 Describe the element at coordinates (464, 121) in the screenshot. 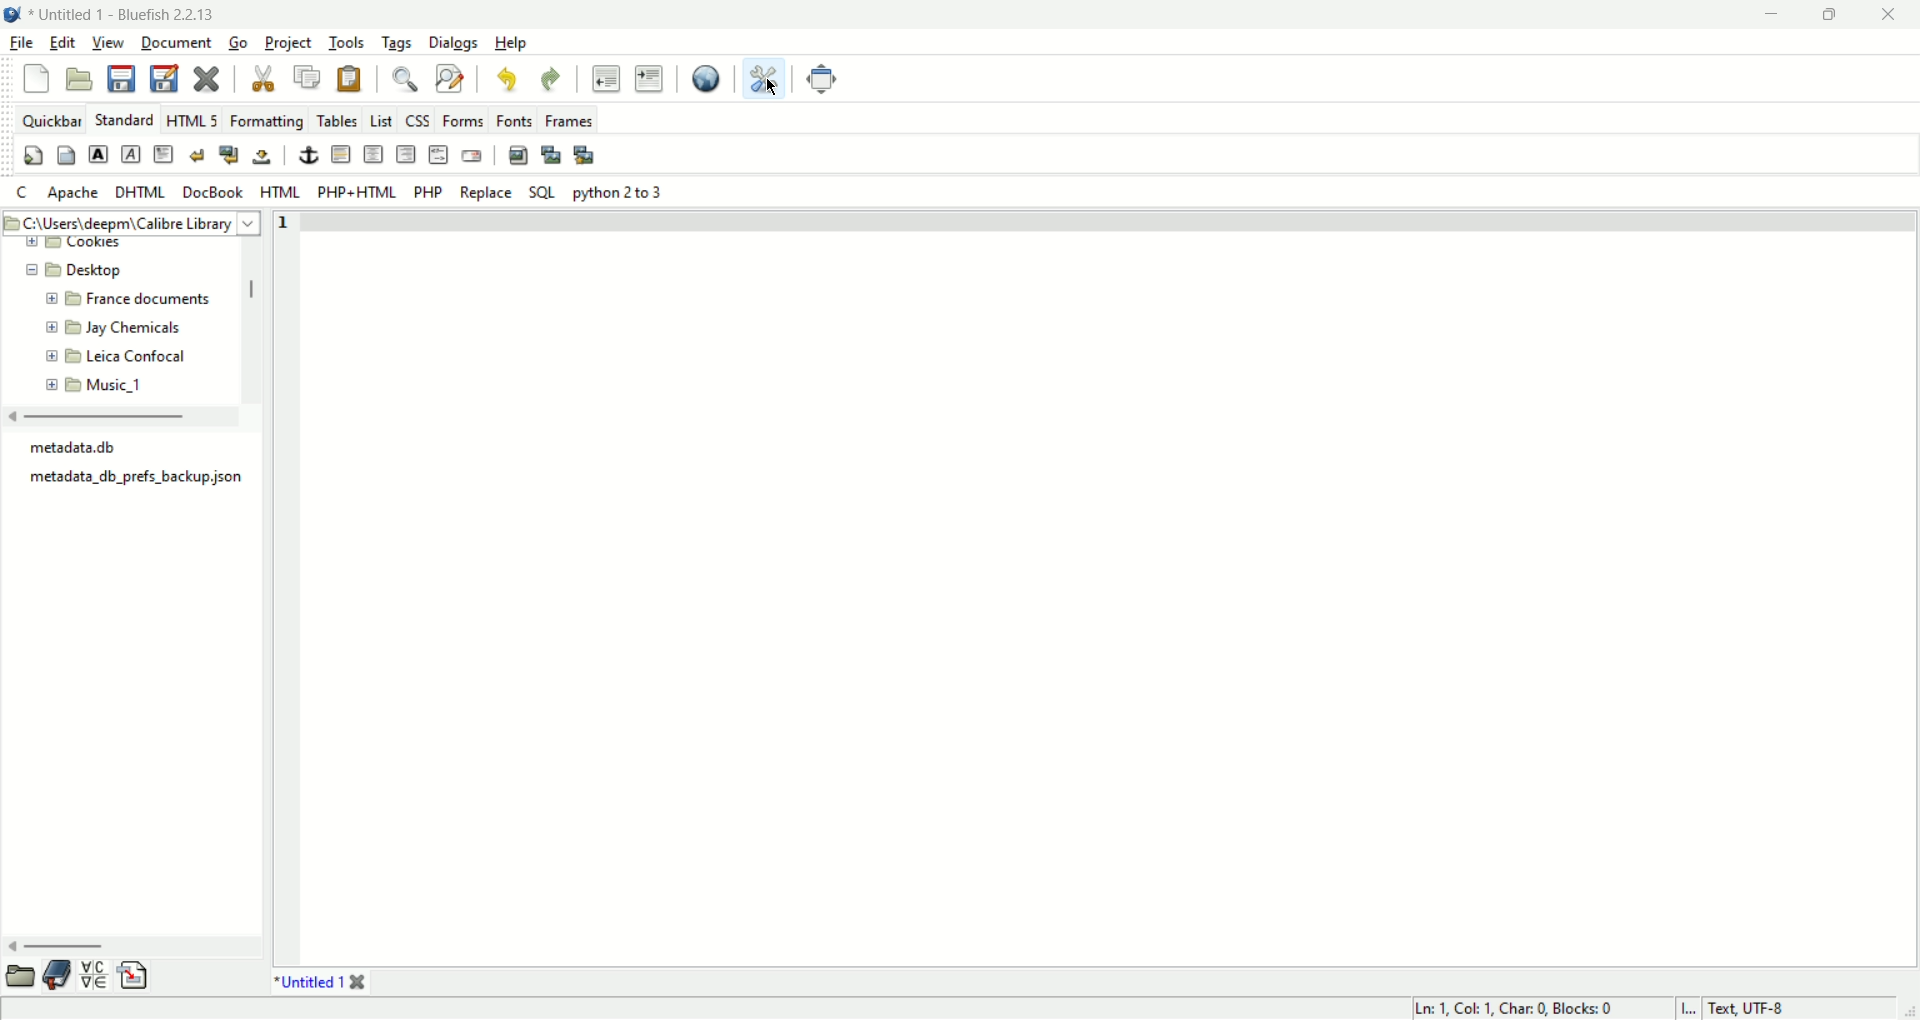

I see `Forms` at that location.